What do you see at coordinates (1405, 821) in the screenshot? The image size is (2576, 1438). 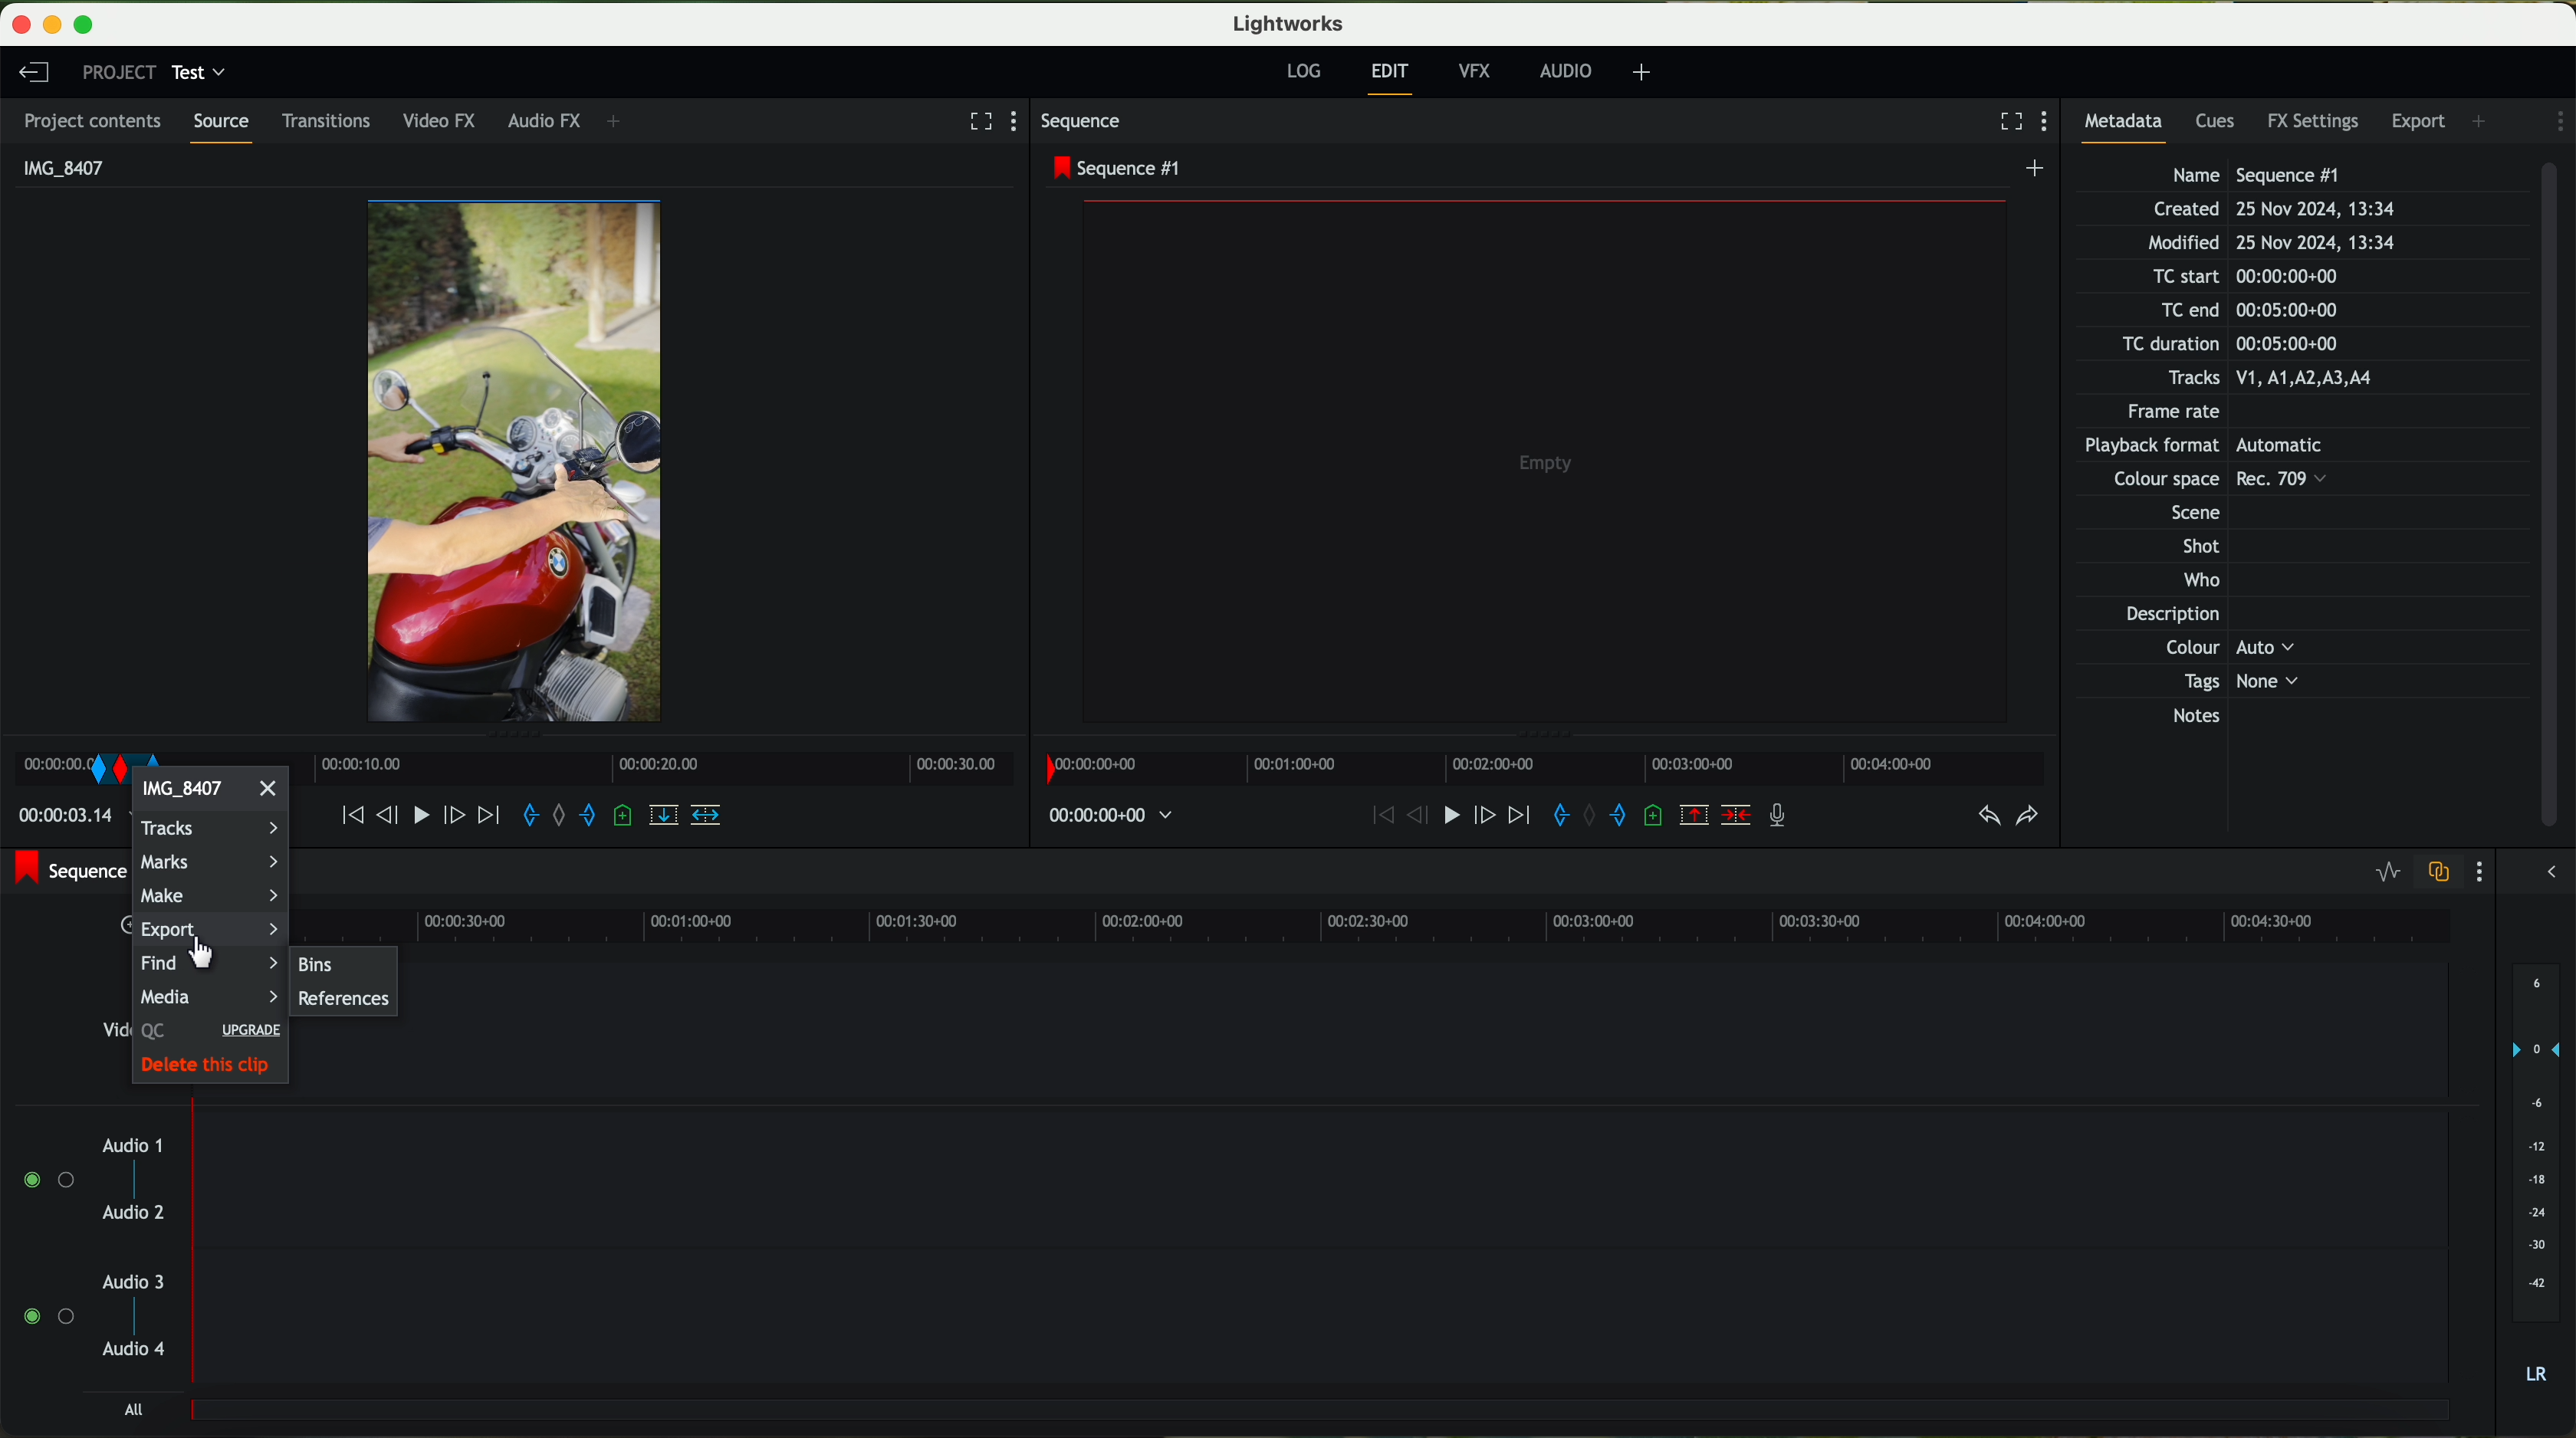 I see `nudge one frame back` at bounding box center [1405, 821].